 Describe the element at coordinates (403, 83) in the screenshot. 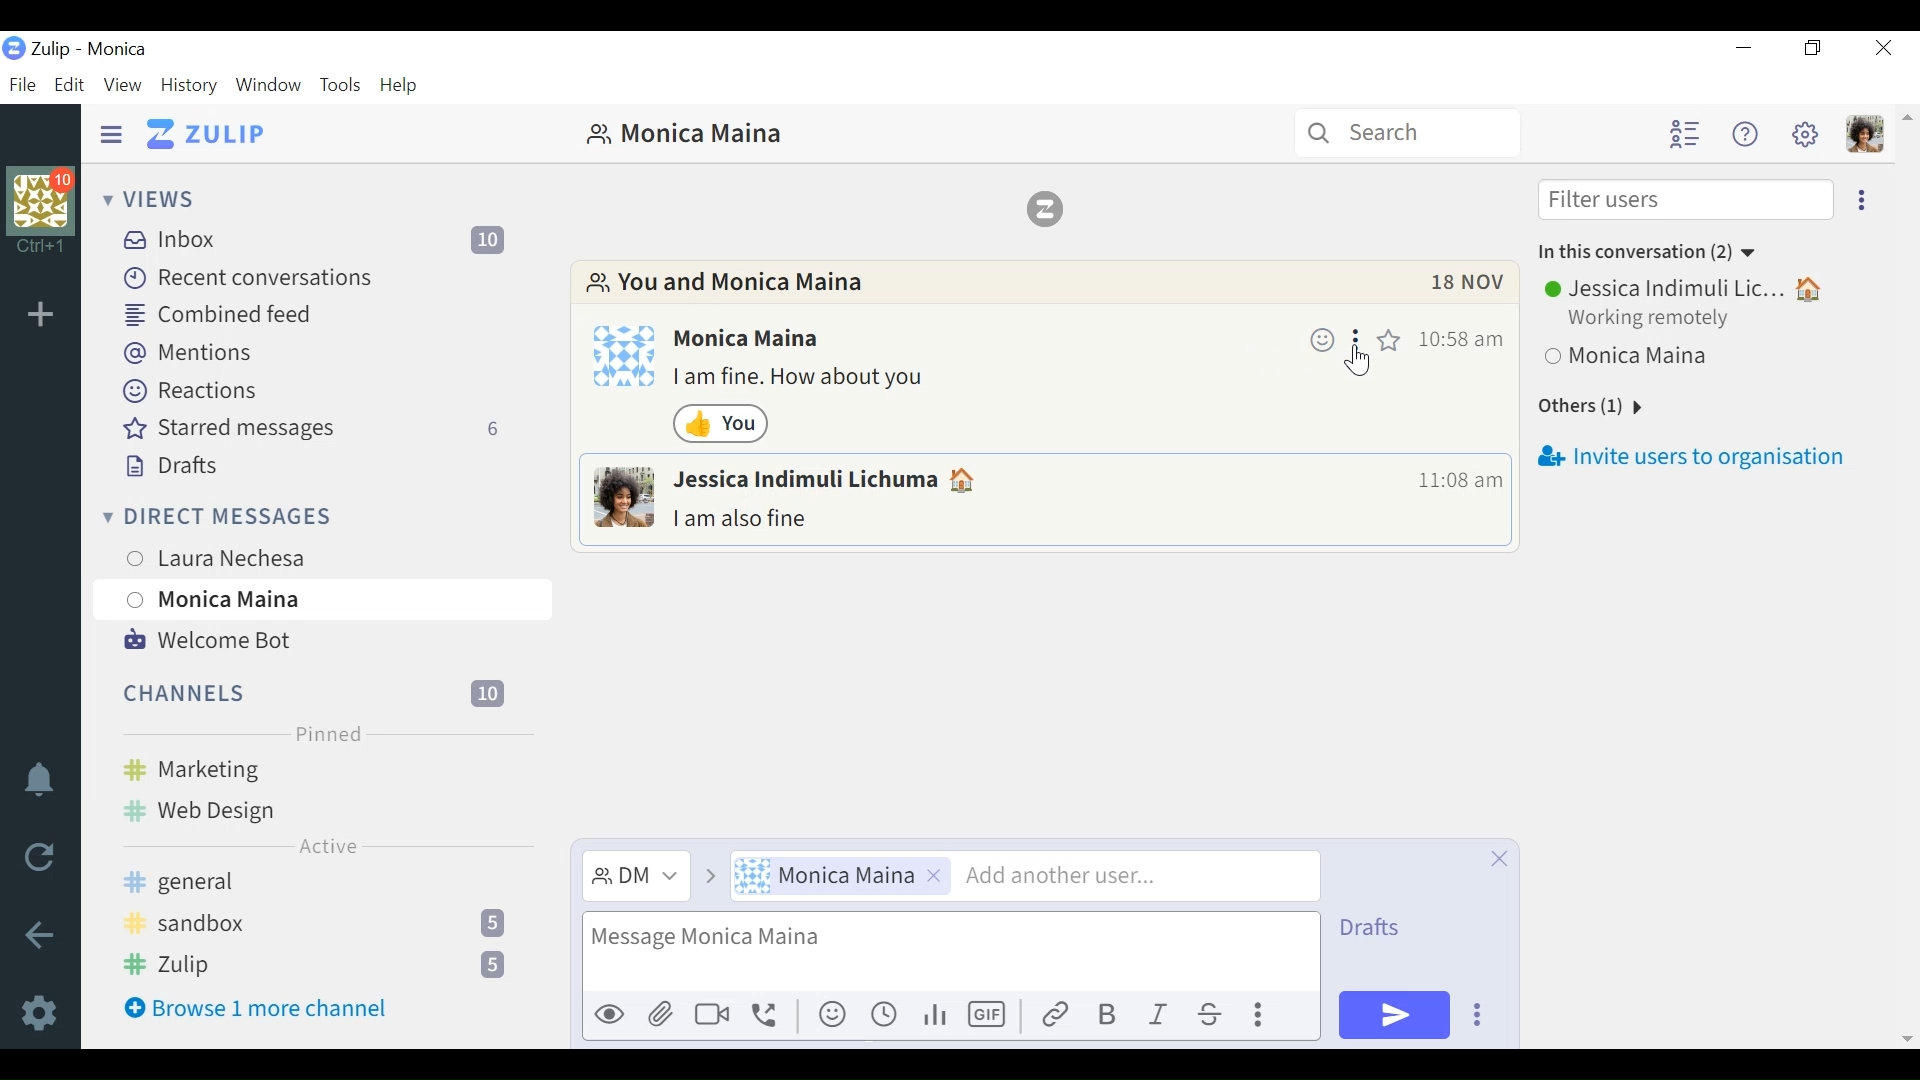

I see `Help` at that location.